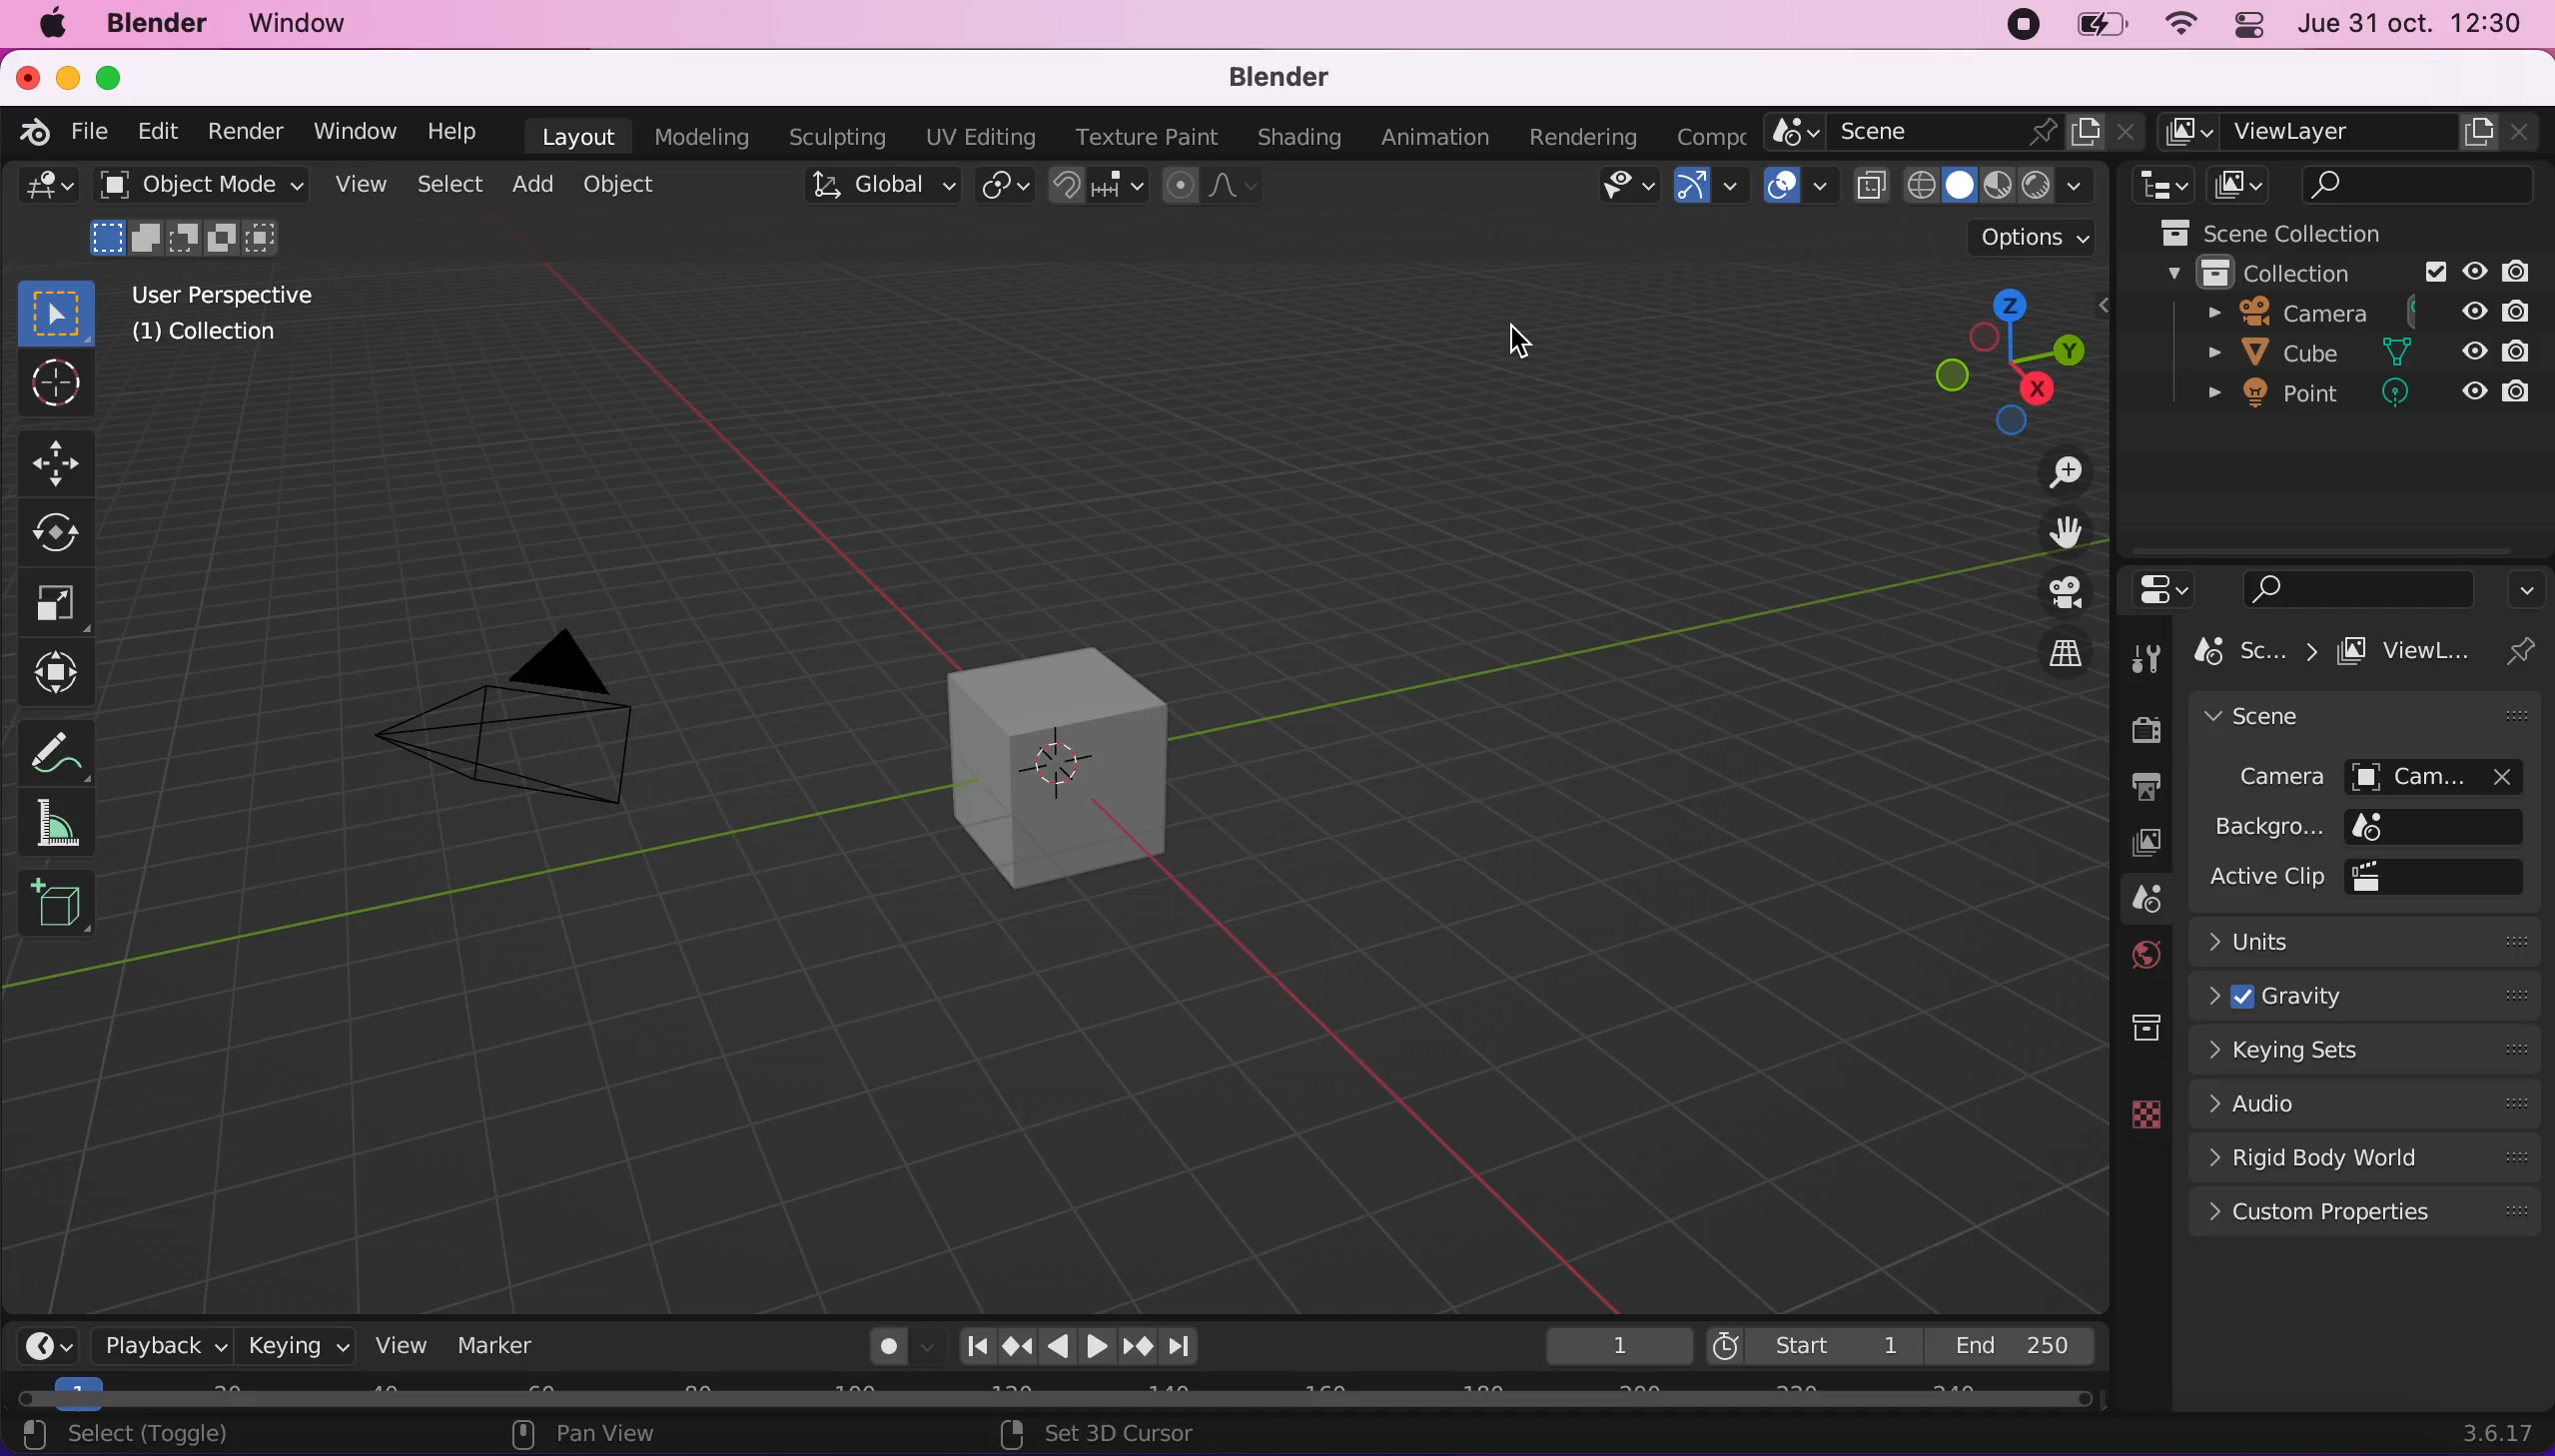  Describe the element at coordinates (1015, 1348) in the screenshot. I see `Jump to keyframe` at that location.